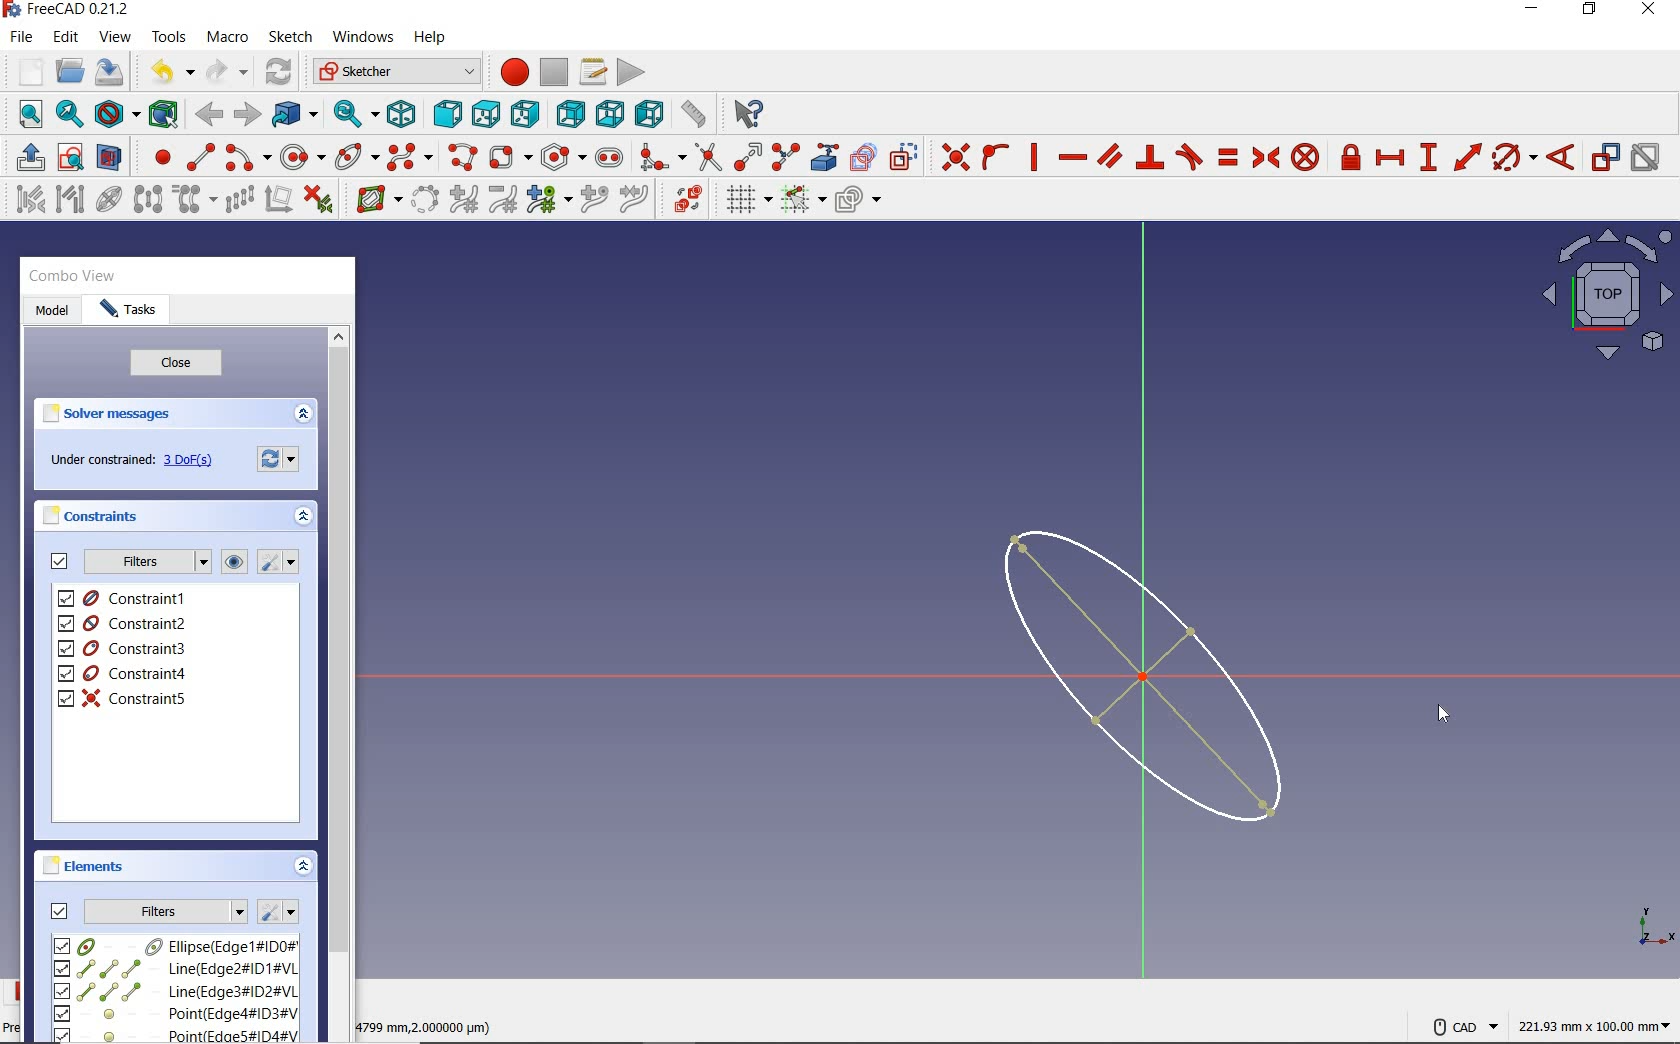 This screenshot has height=1044, width=1680. Describe the element at coordinates (338, 682) in the screenshot. I see `scrollbar` at that location.